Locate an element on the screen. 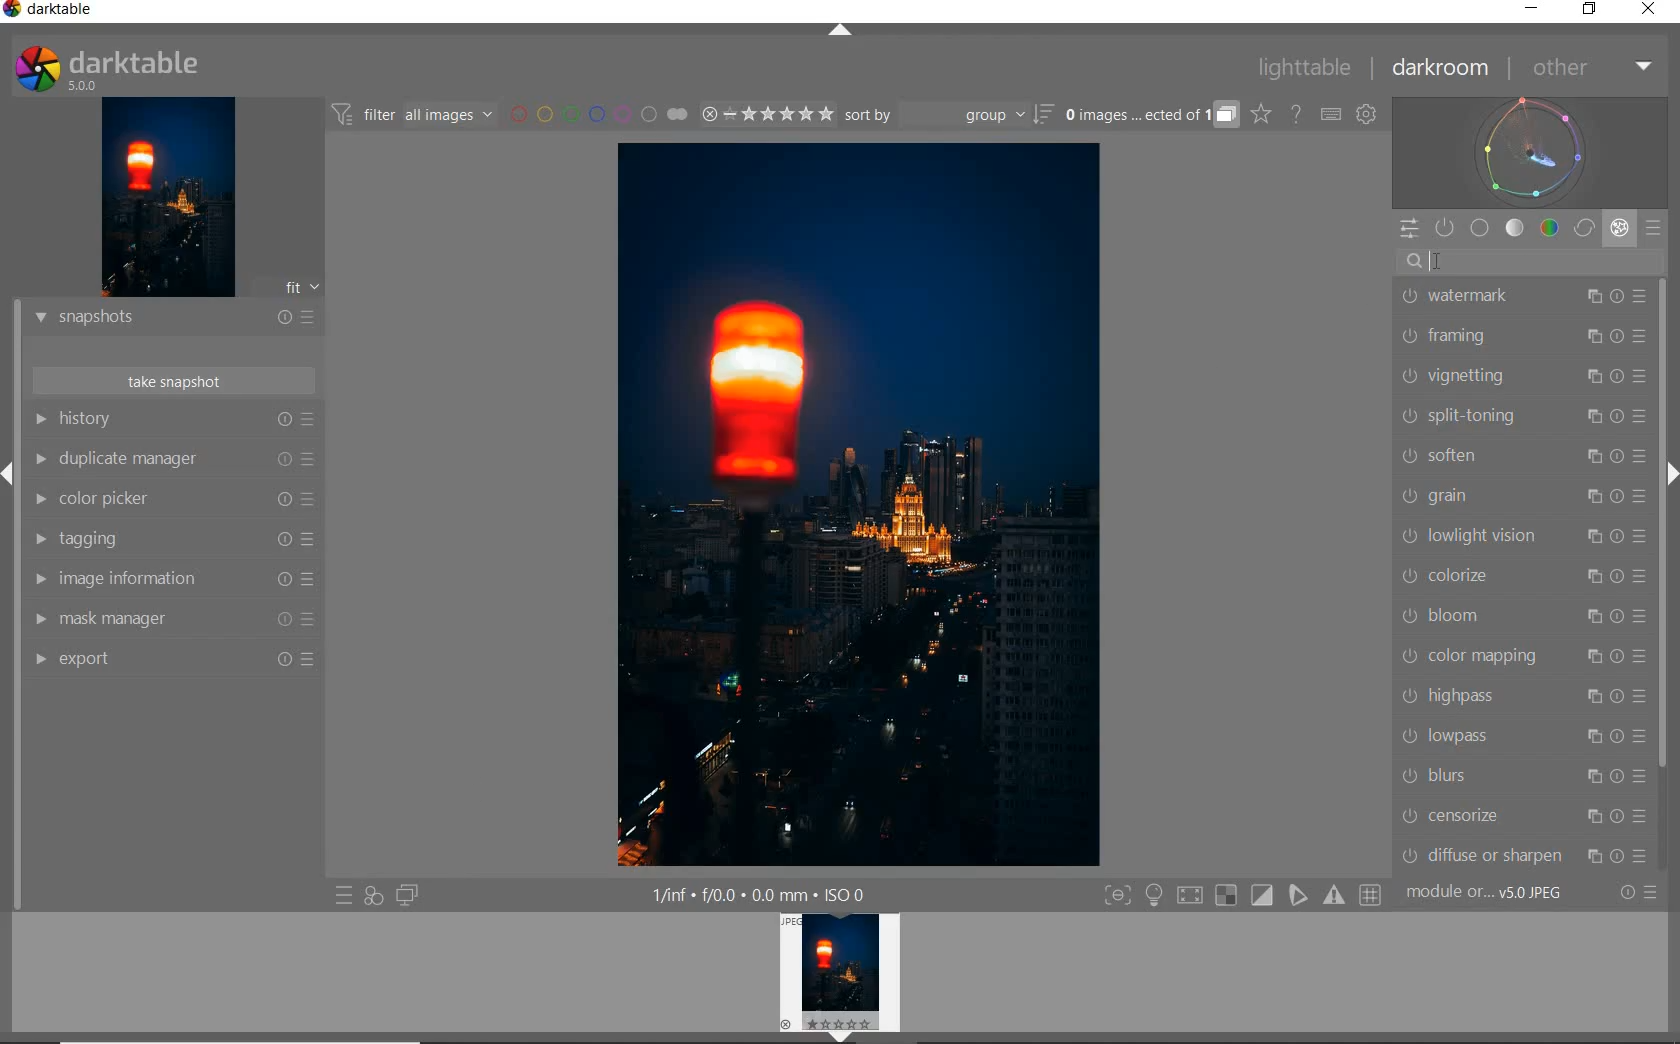 This screenshot has width=1680, height=1044. expand/collapse is located at coordinates (1670, 480).